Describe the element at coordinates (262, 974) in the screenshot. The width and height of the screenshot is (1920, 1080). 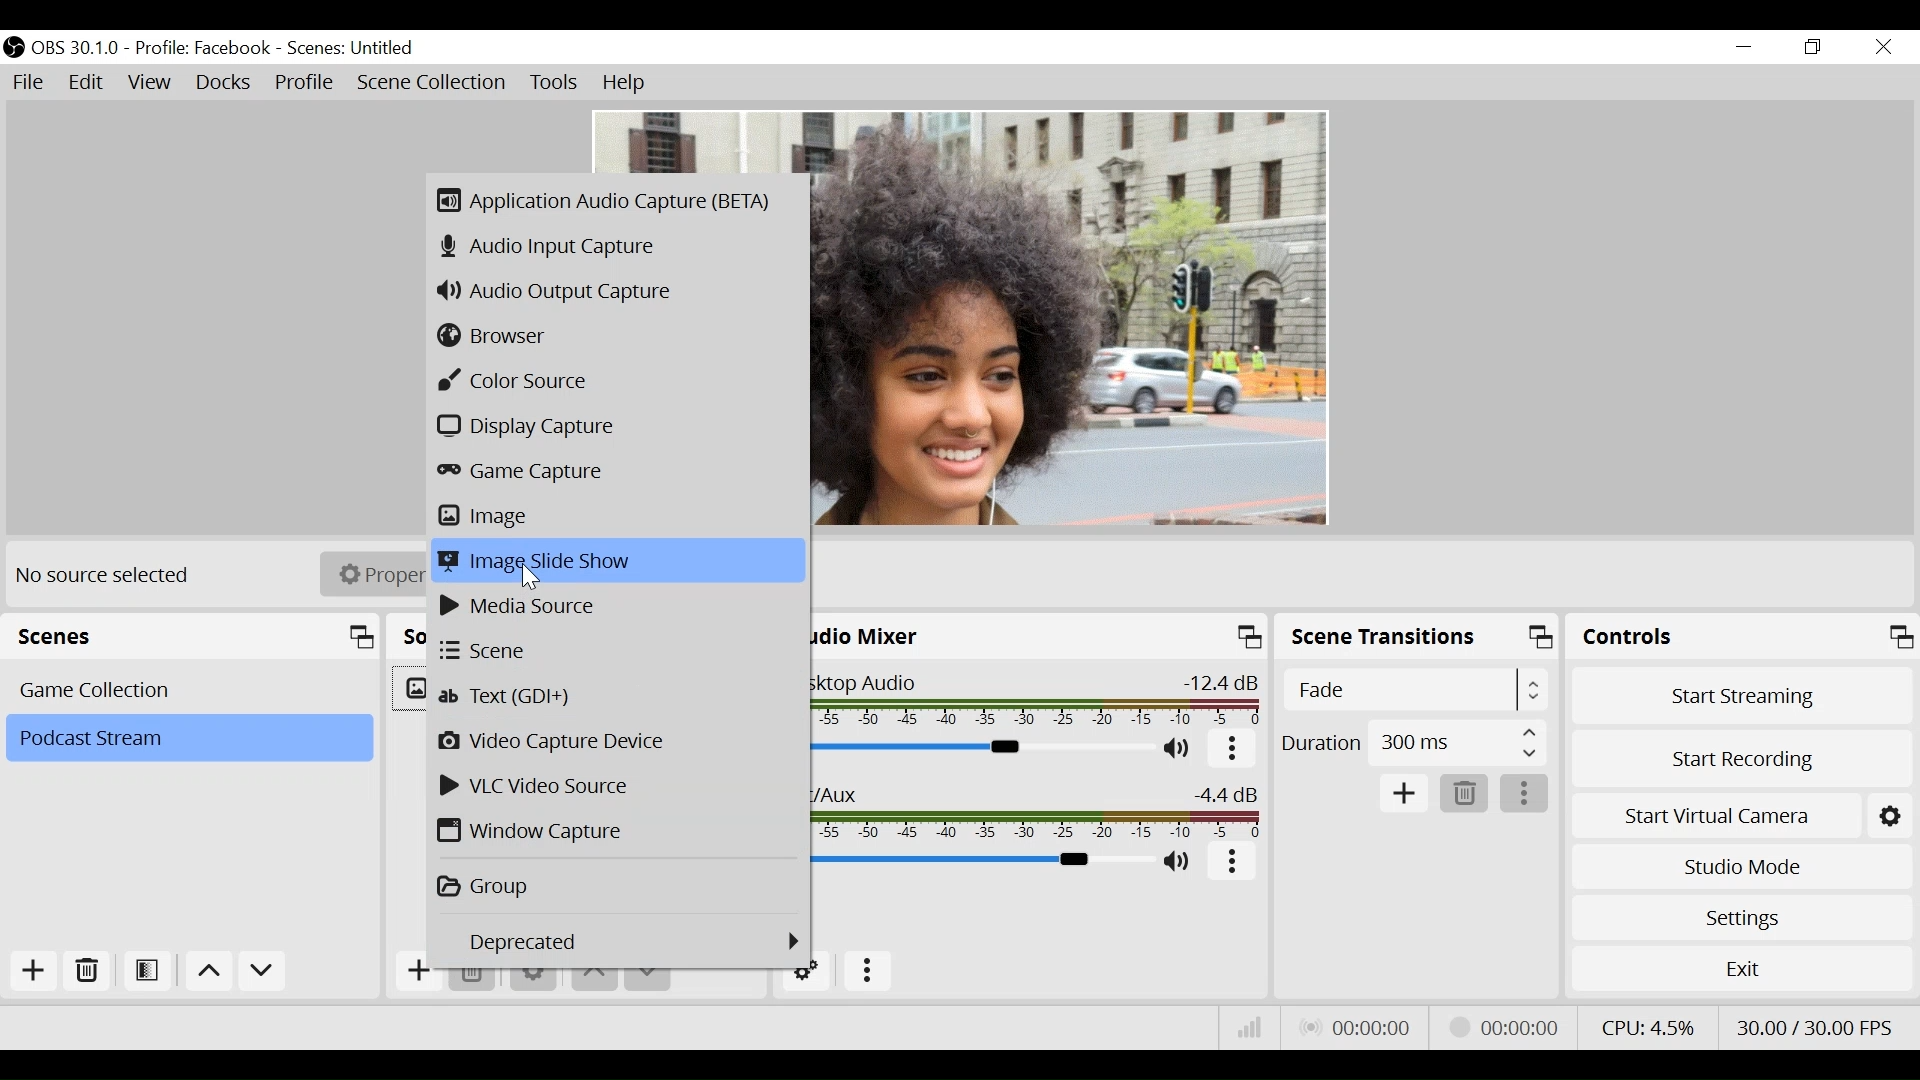
I see `Move Down` at that location.